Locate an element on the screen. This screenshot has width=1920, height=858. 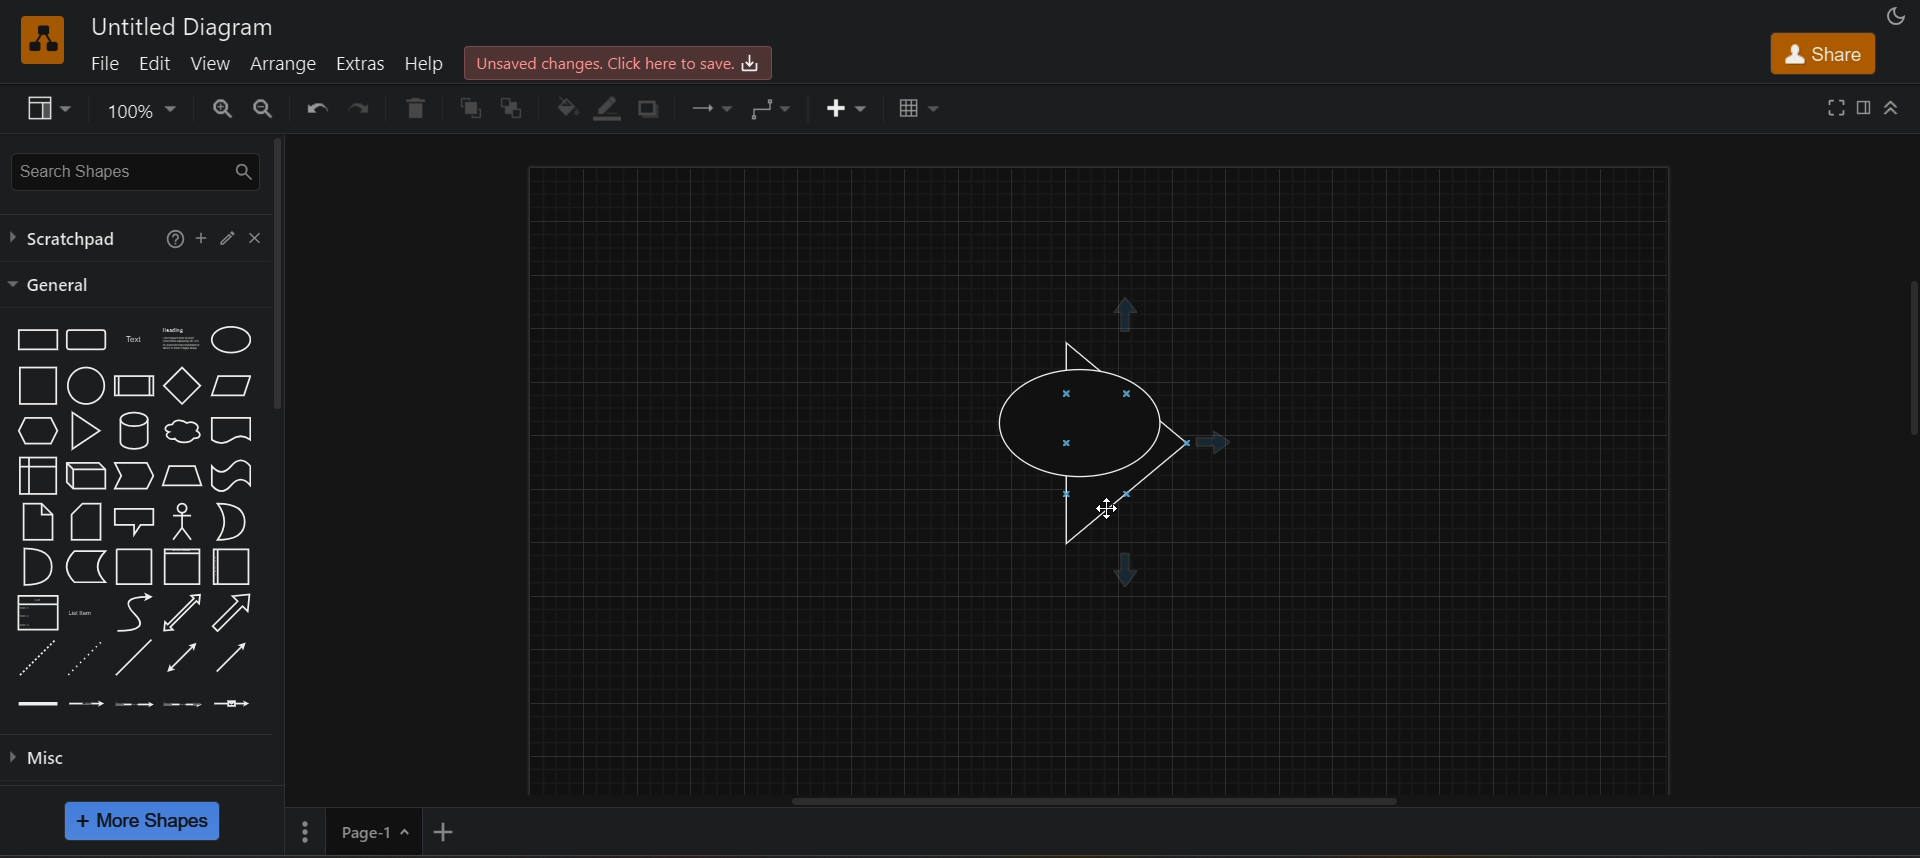
scratchpad is located at coordinates (70, 237).